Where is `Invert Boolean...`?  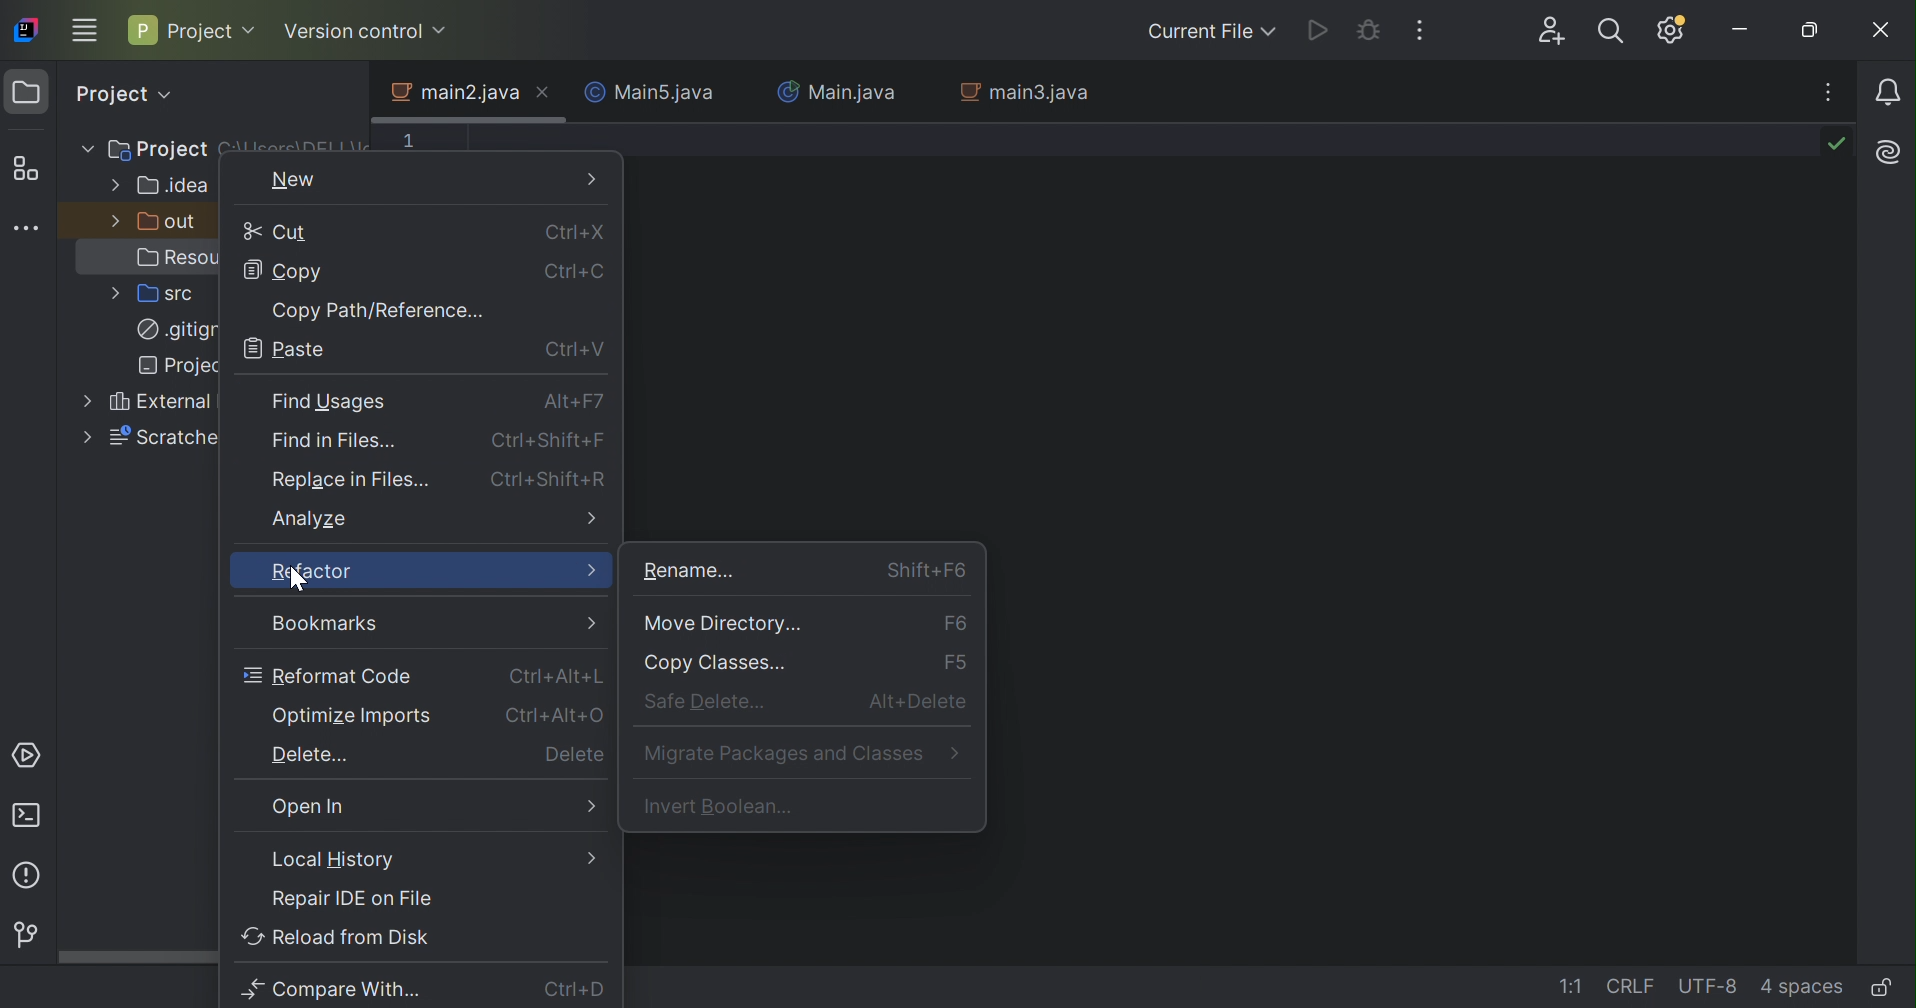
Invert Boolean... is located at coordinates (720, 807).